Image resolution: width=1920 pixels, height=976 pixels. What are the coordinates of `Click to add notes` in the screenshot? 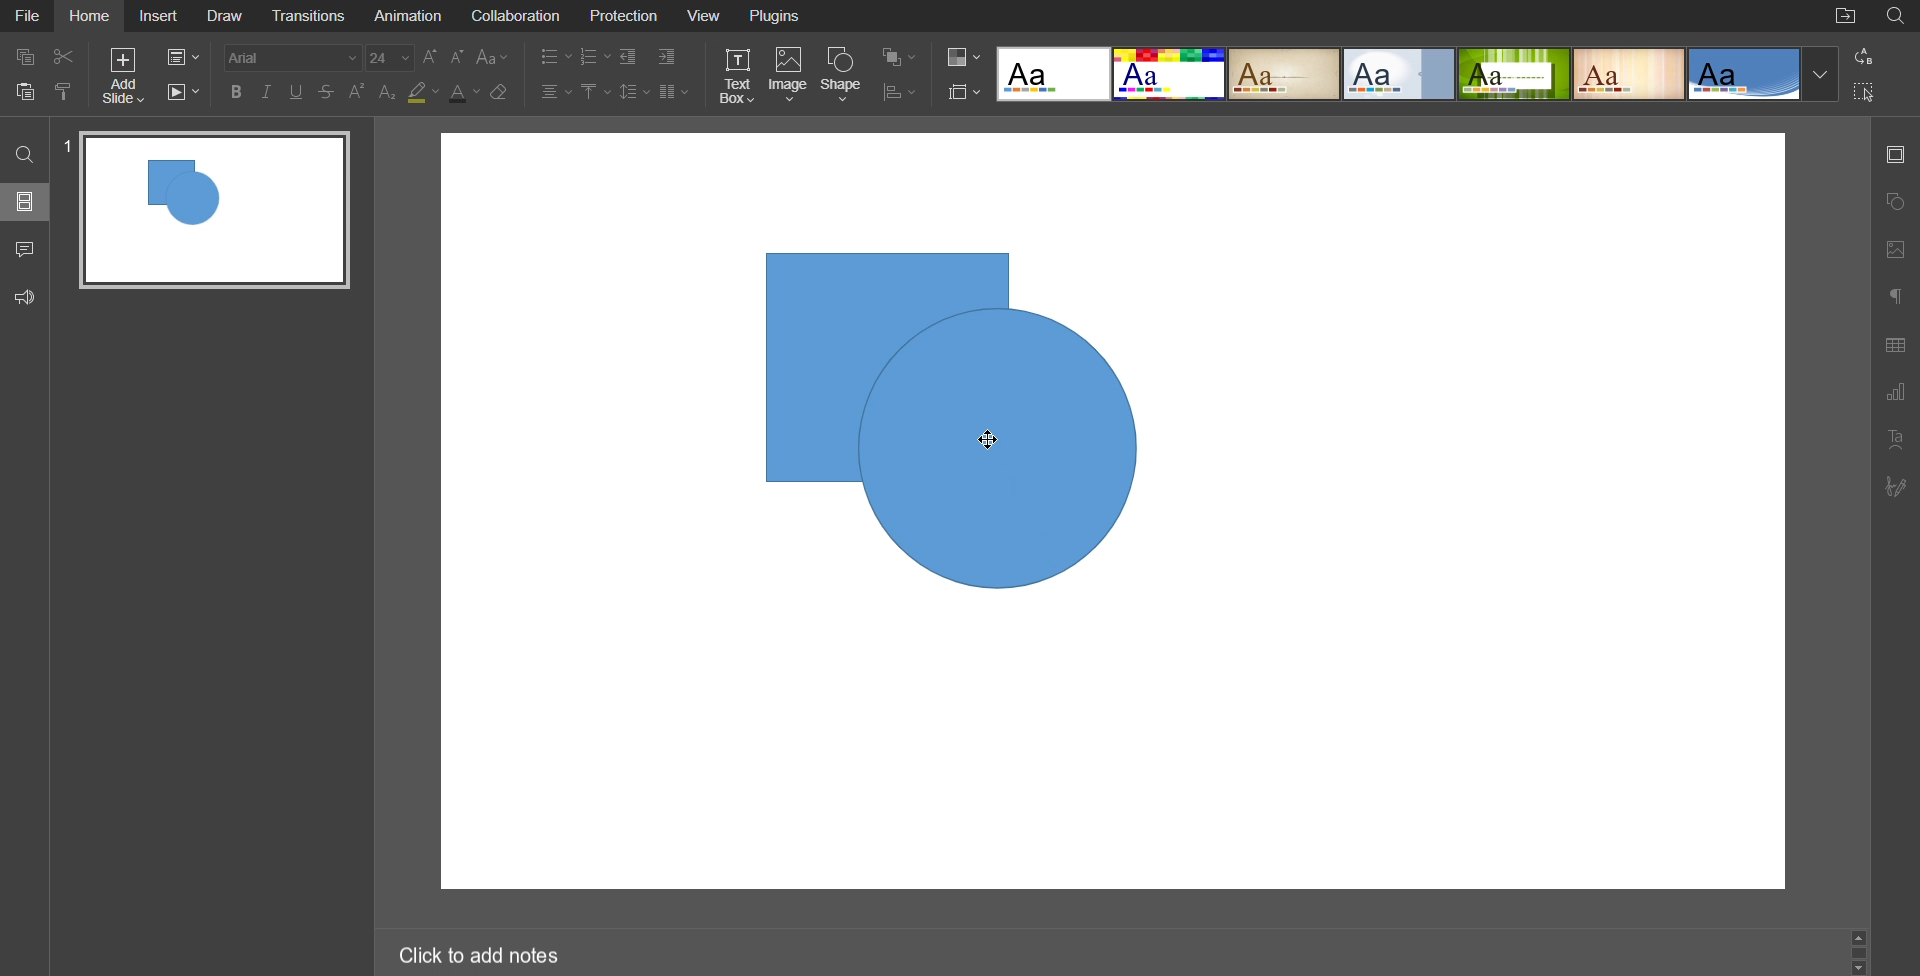 It's located at (479, 954).